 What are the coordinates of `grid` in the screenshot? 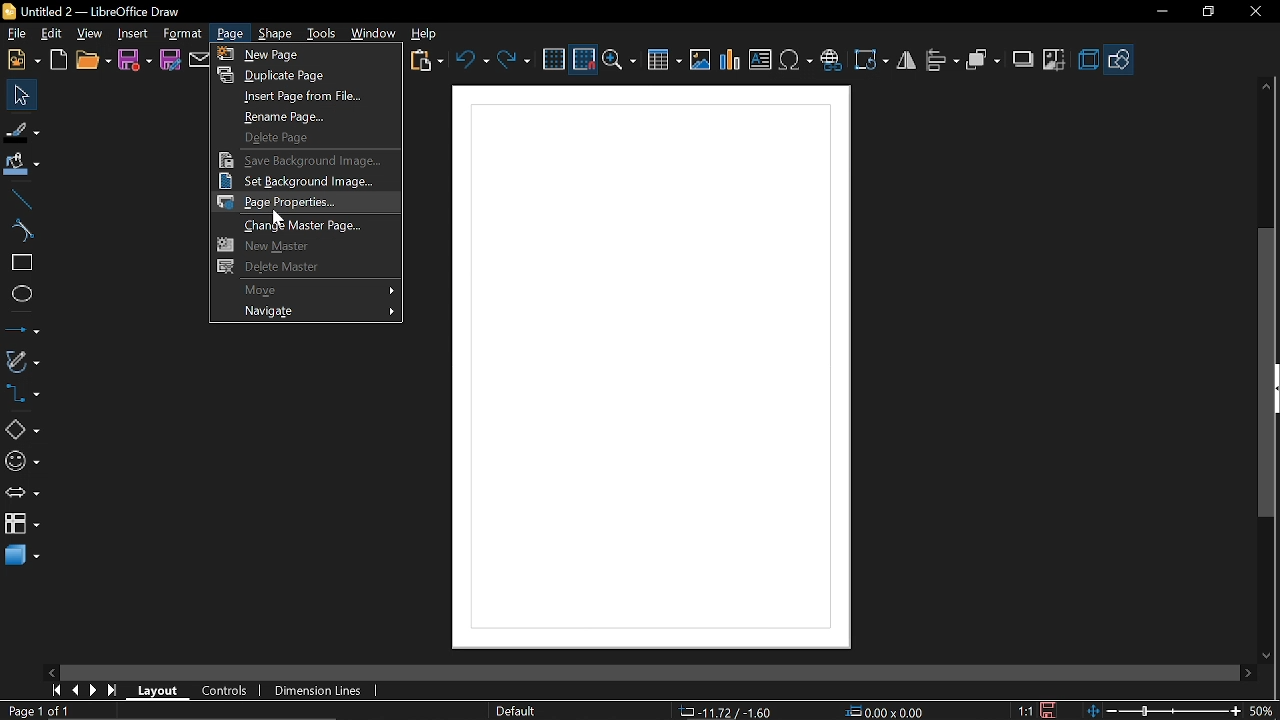 It's located at (554, 59).